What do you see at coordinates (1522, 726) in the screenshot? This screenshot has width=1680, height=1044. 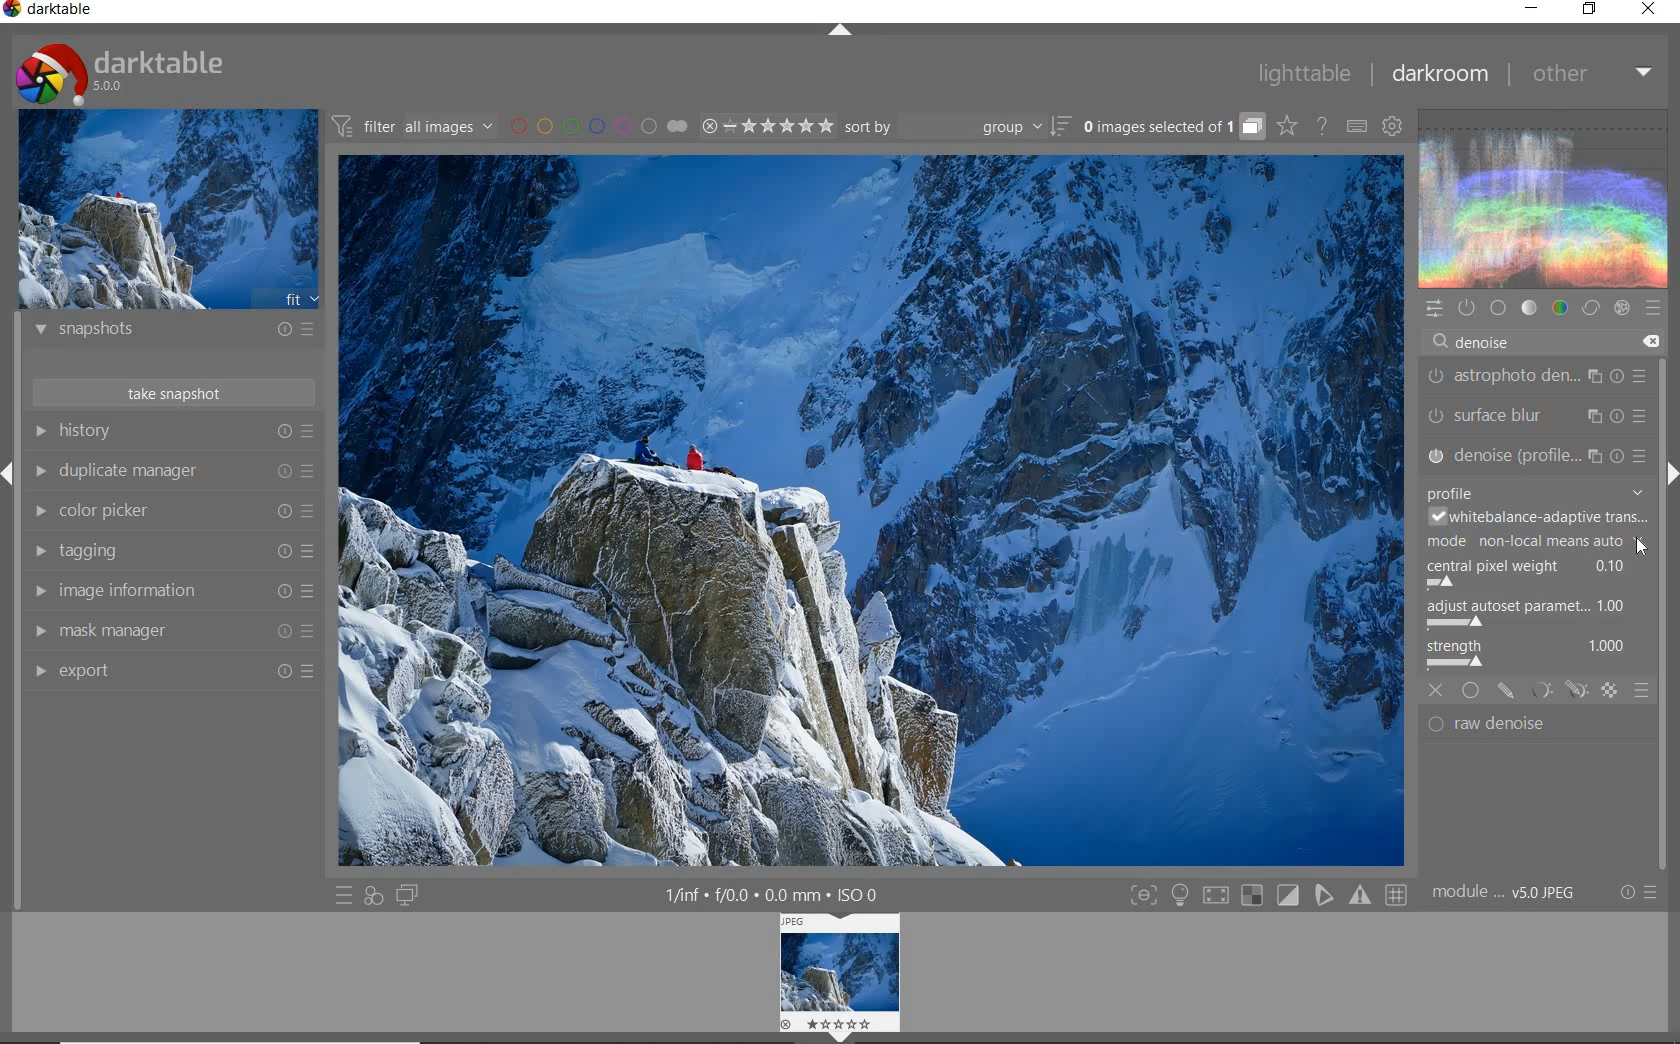 I see `RAW DENOISE` at bounding box center [1522, 726].